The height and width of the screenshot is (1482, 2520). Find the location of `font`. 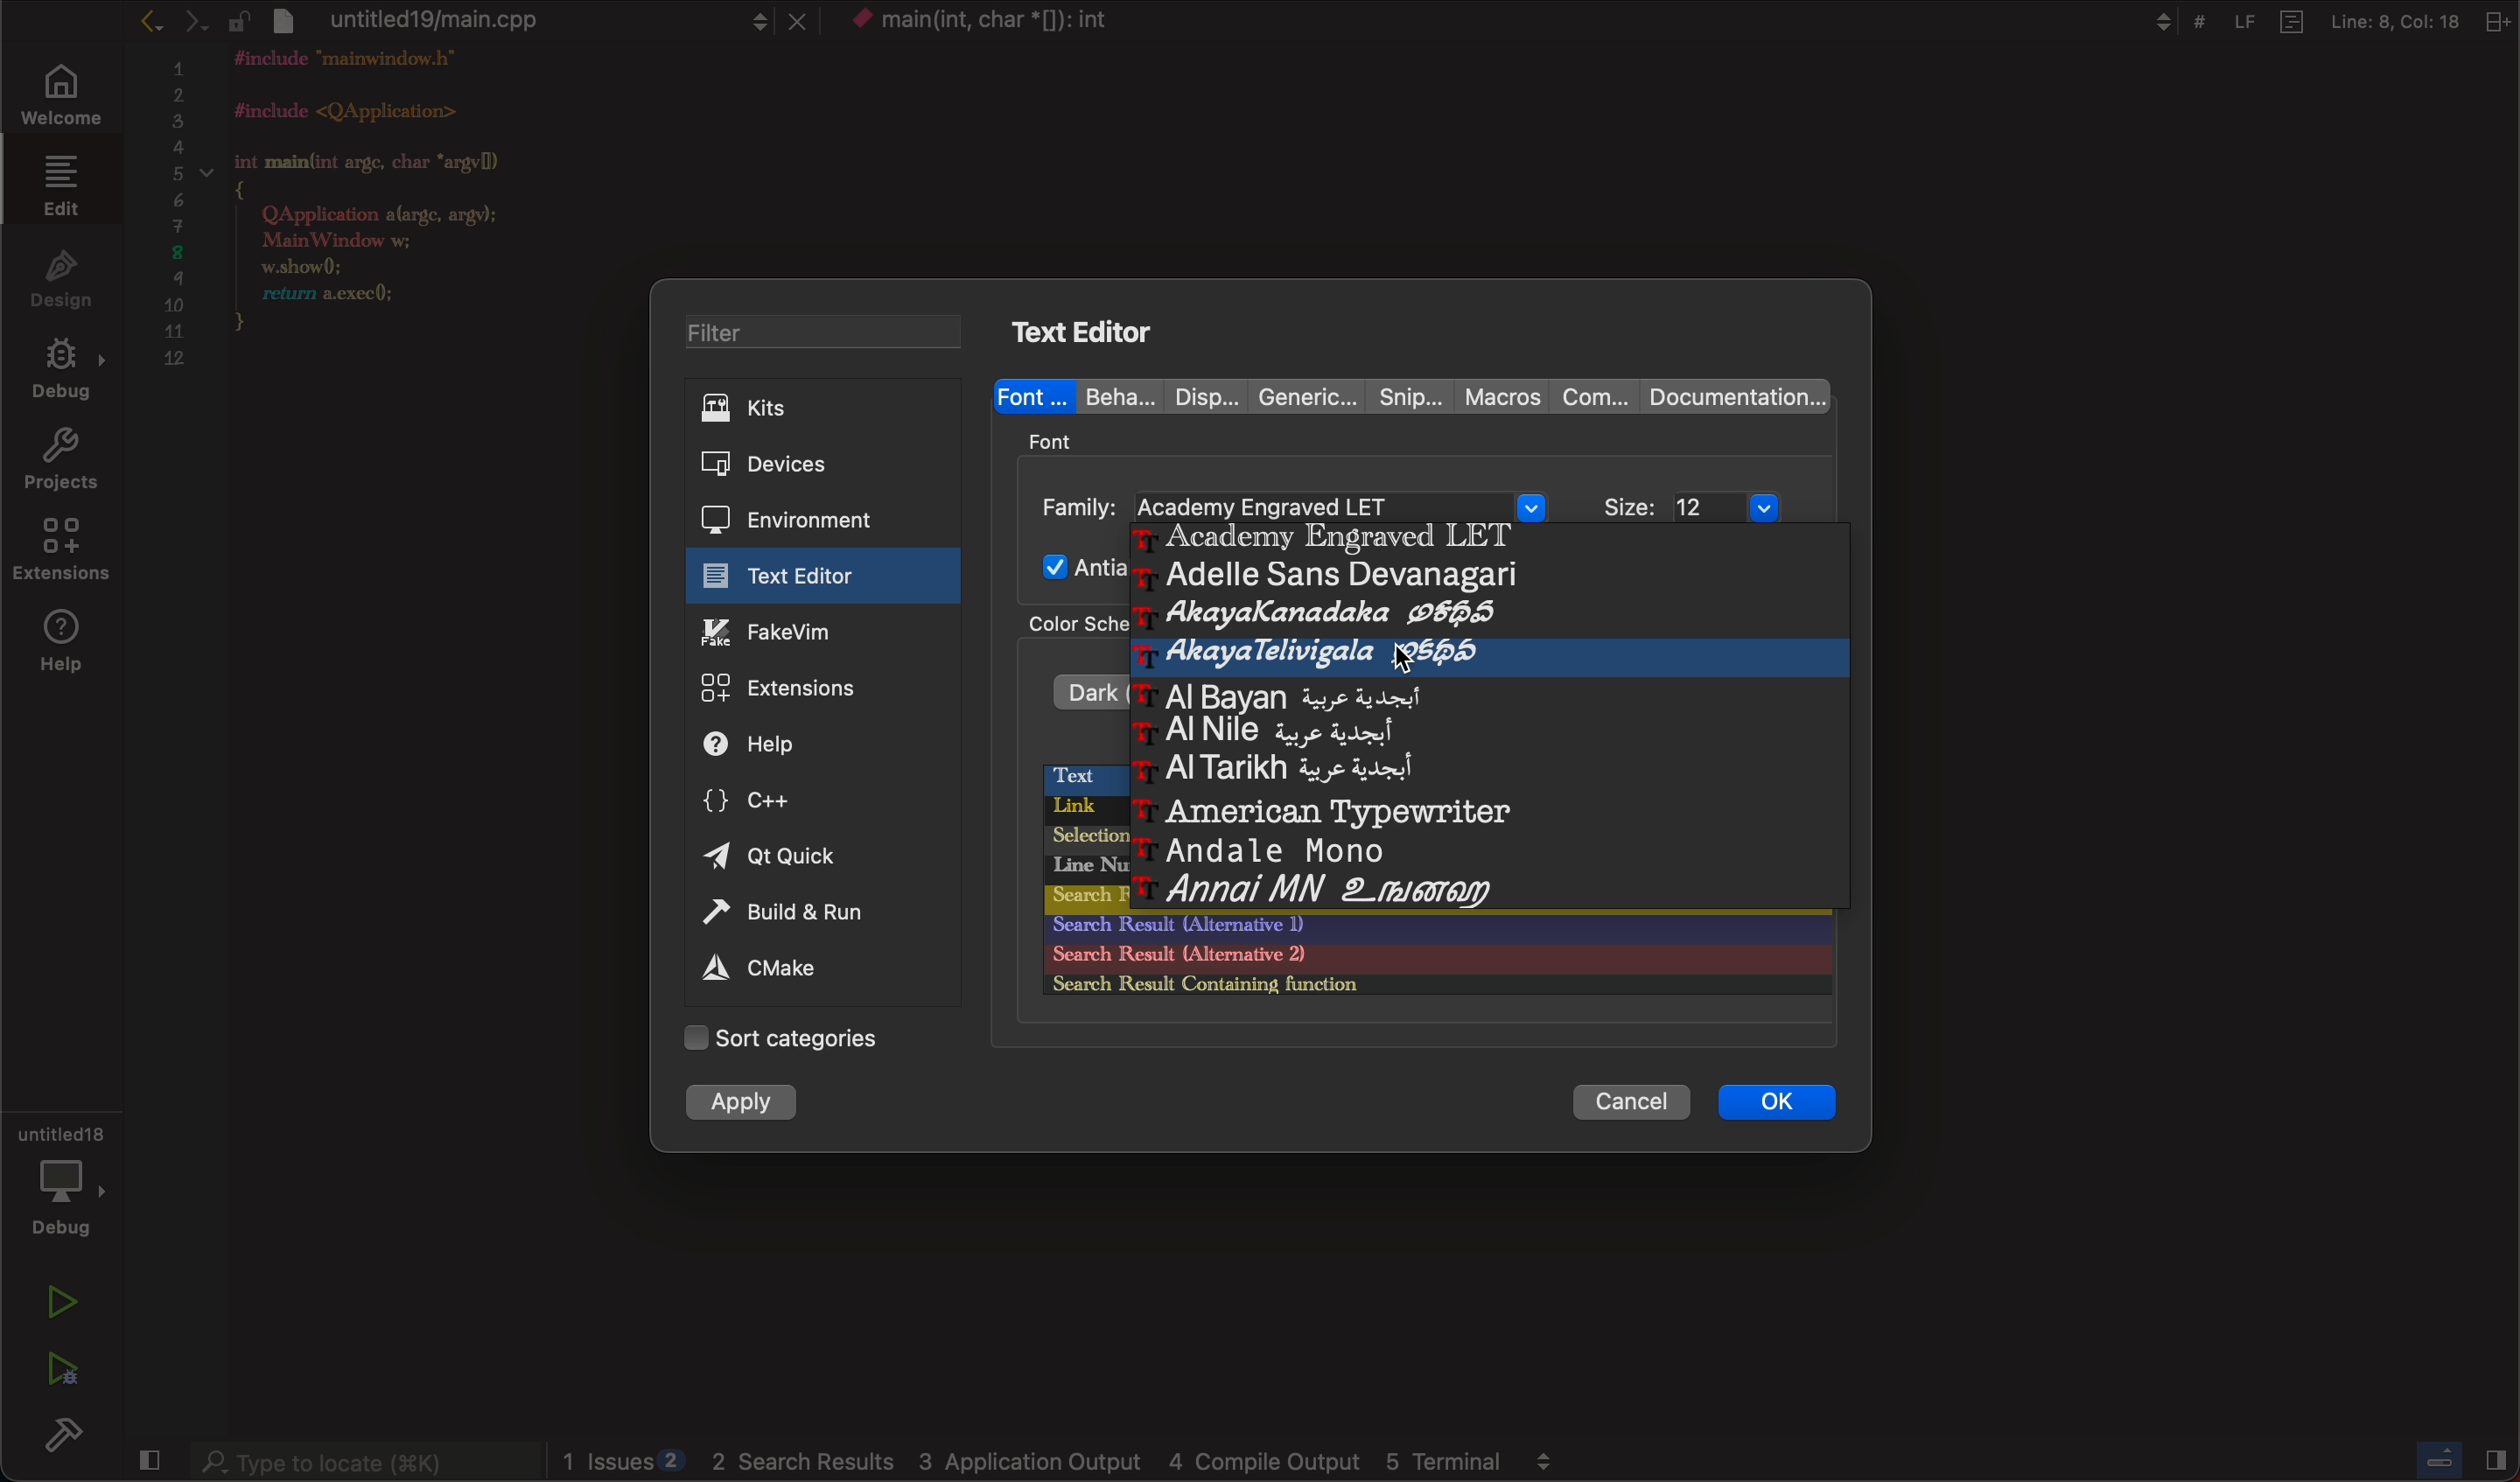

font is located at coordinates (1033, 393).